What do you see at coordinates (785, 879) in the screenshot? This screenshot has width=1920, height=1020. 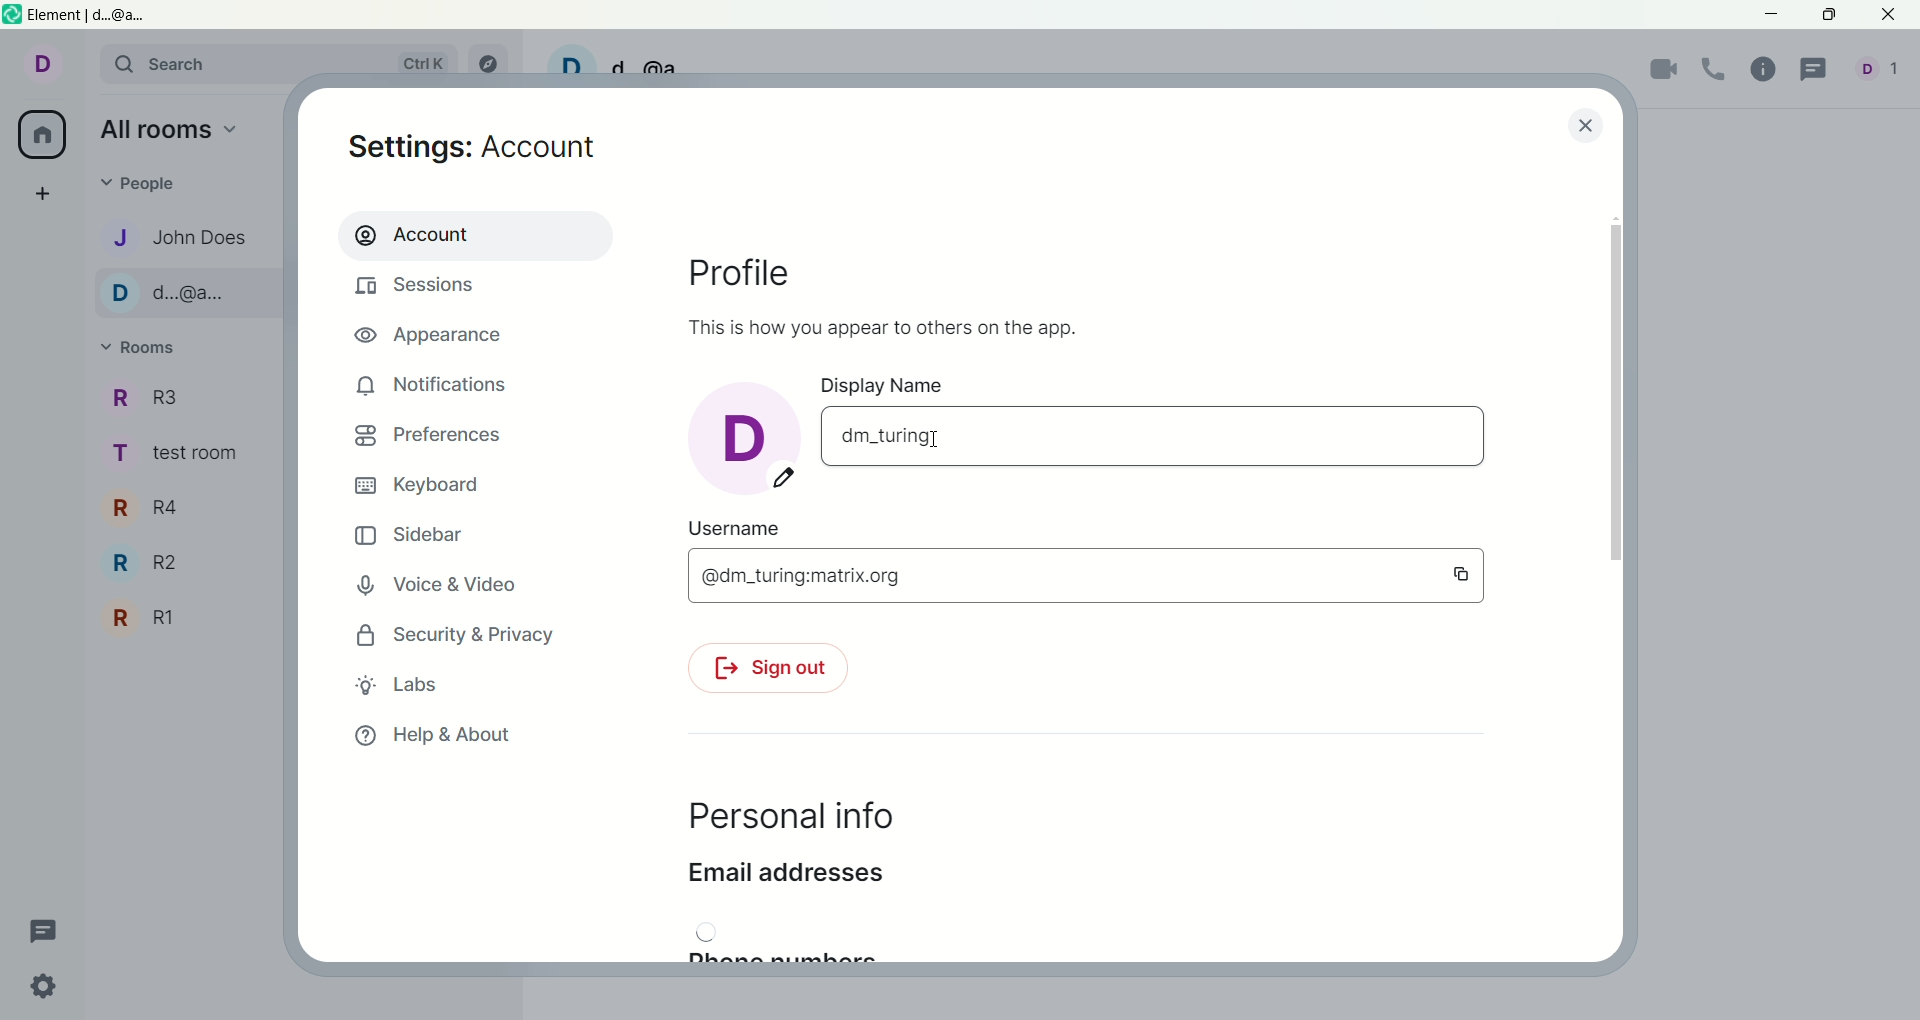 I see `email address` at bounding box center [785, 879].